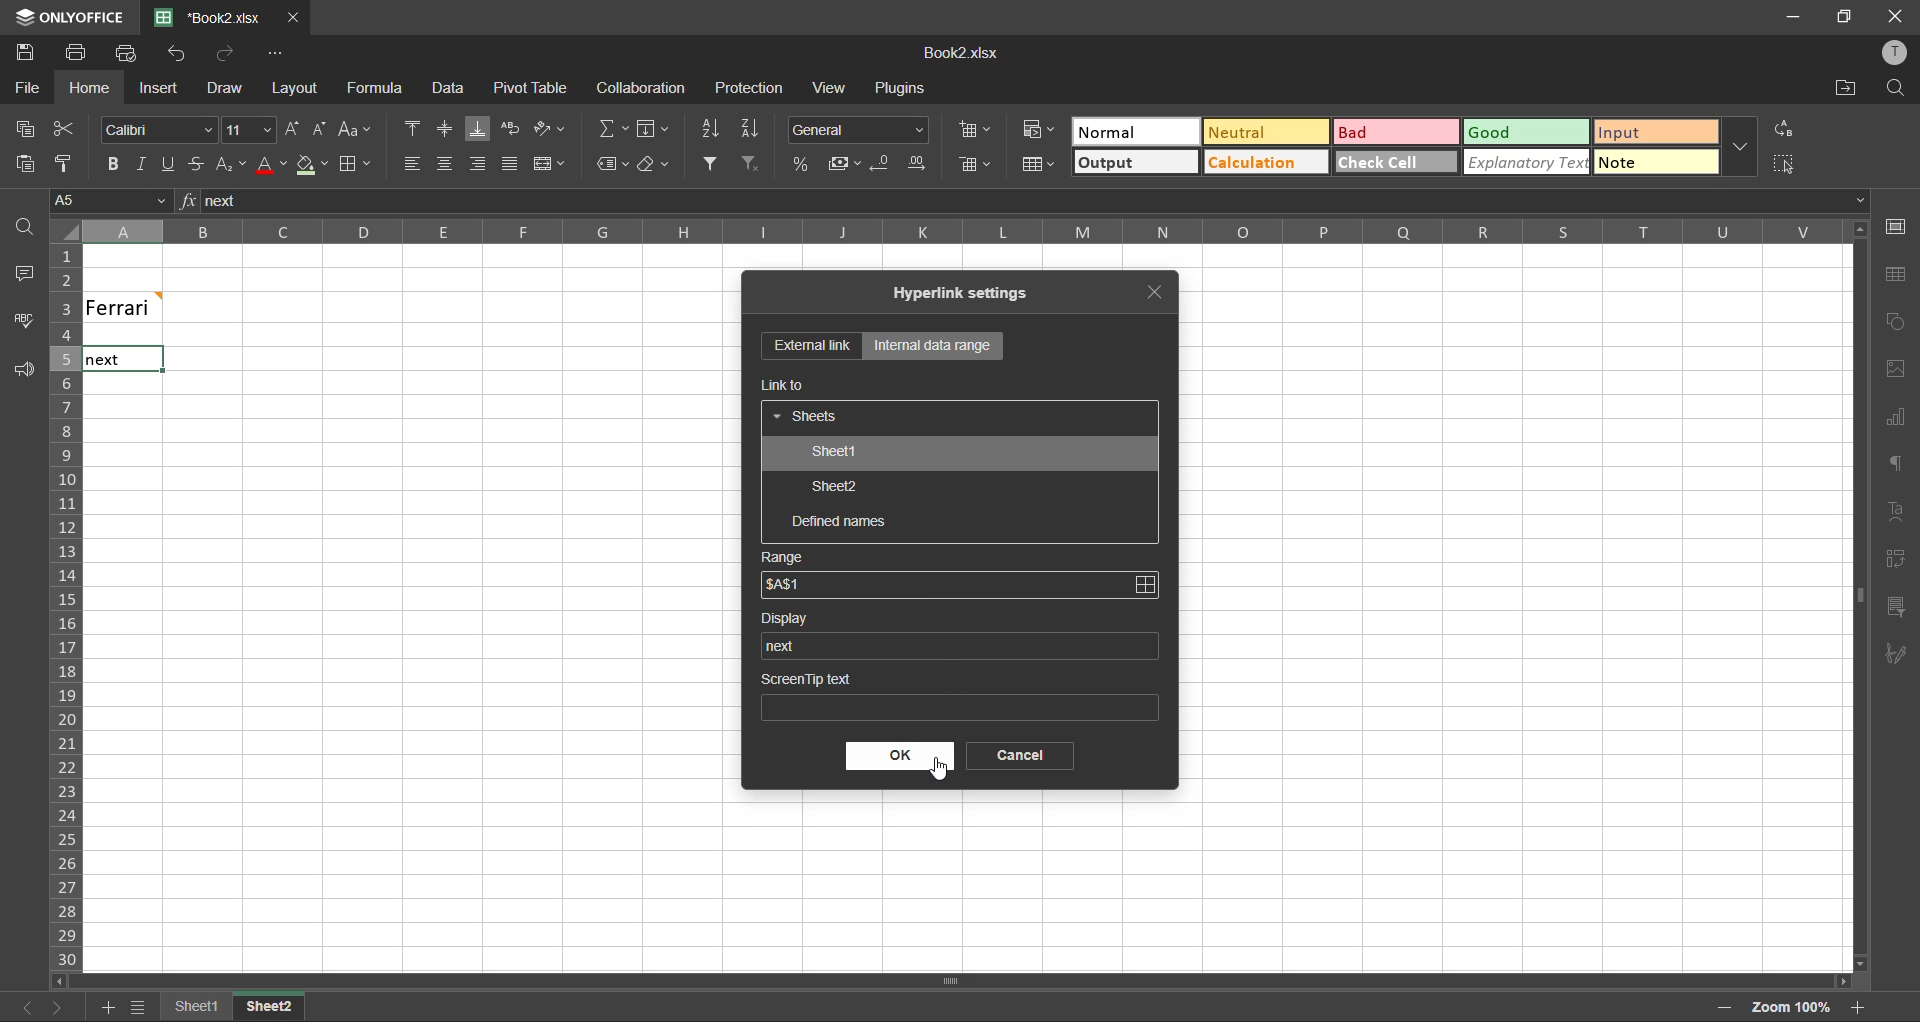 The height and width of the screenshot is (1022, 1920). I want to click on strikethrough, so click(195, 165).